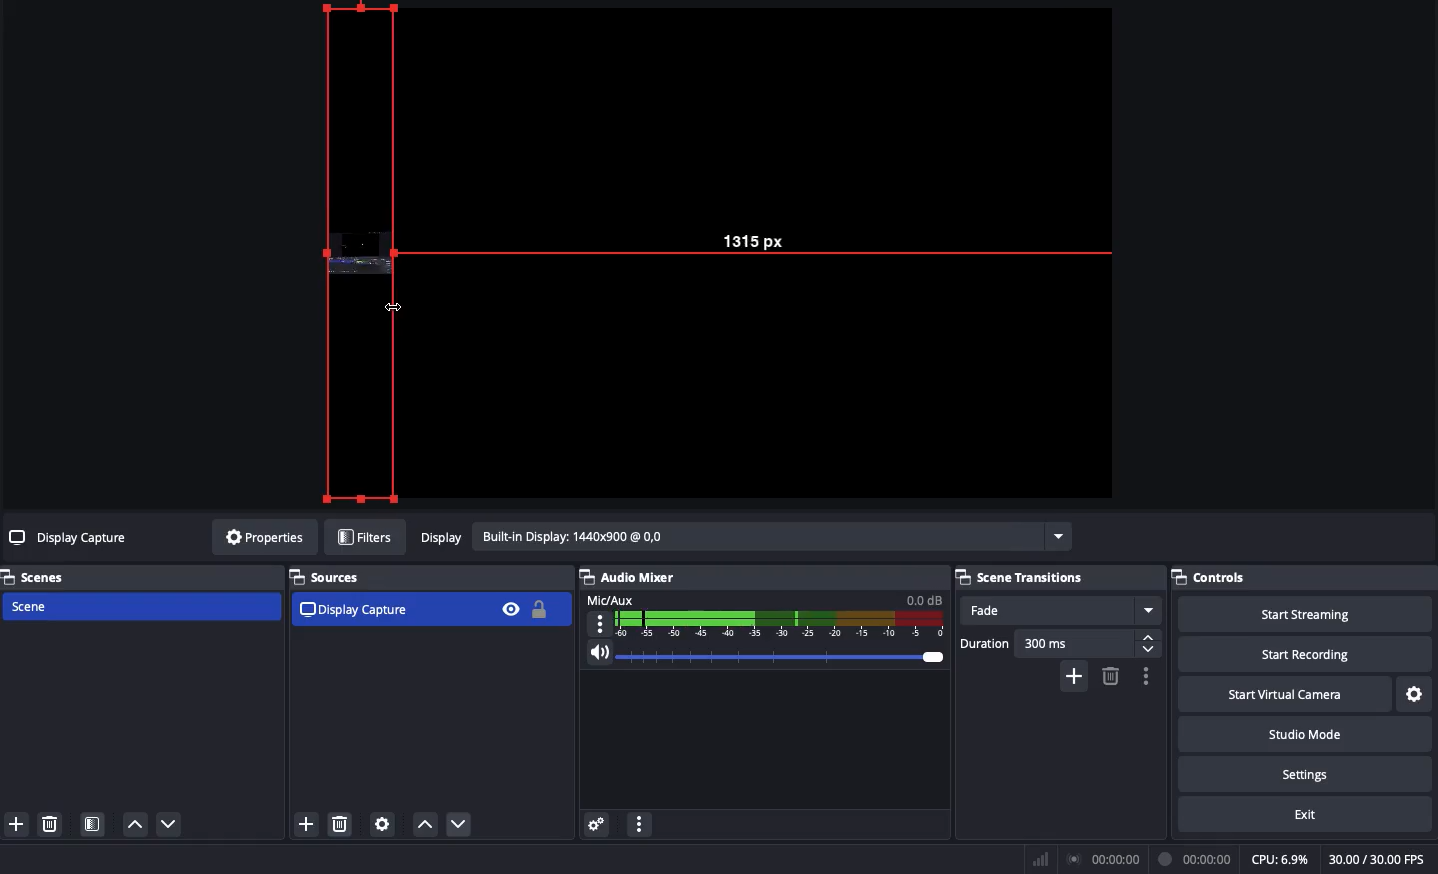 The width and height of the screenshot is (1438, 874). What do you see at coordinates (332, 577) in the screenshot?
I see `Sources` at bounding box center [332, 577].